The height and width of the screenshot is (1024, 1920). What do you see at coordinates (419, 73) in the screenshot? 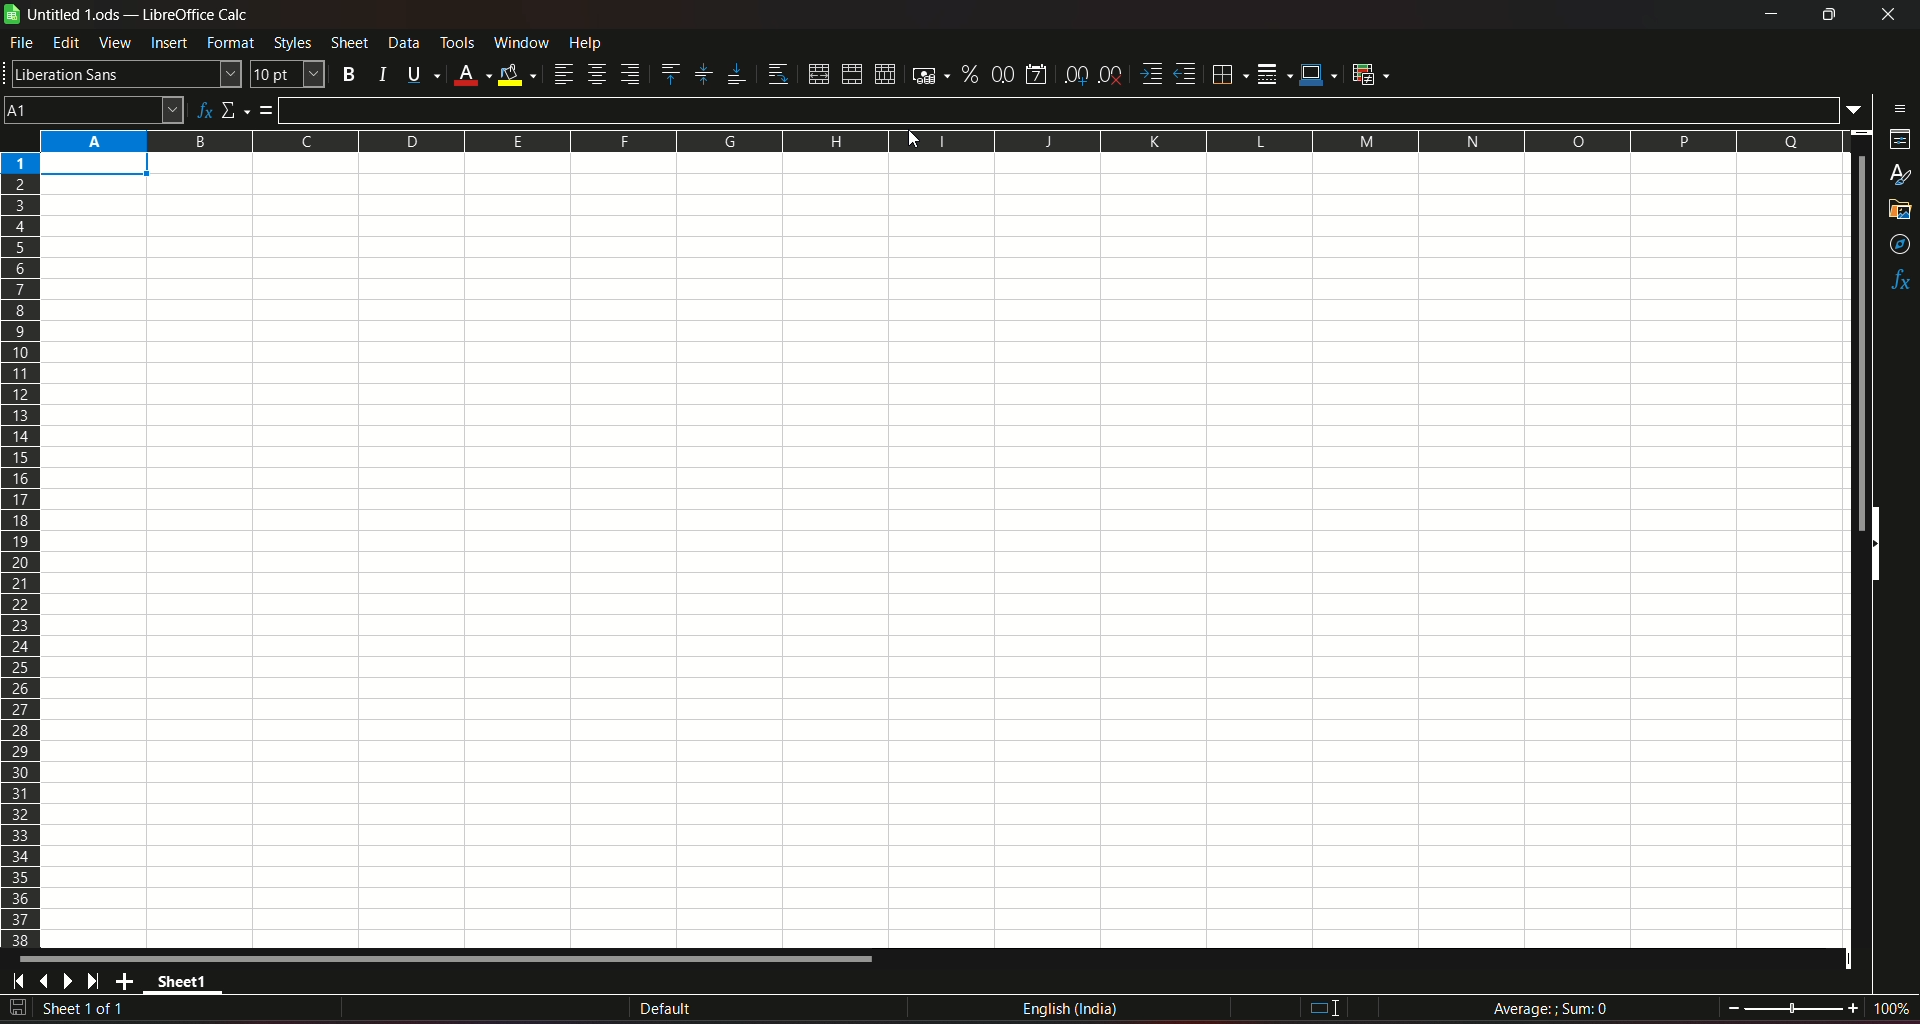
I see `underline` at bounding box center [419, 73].